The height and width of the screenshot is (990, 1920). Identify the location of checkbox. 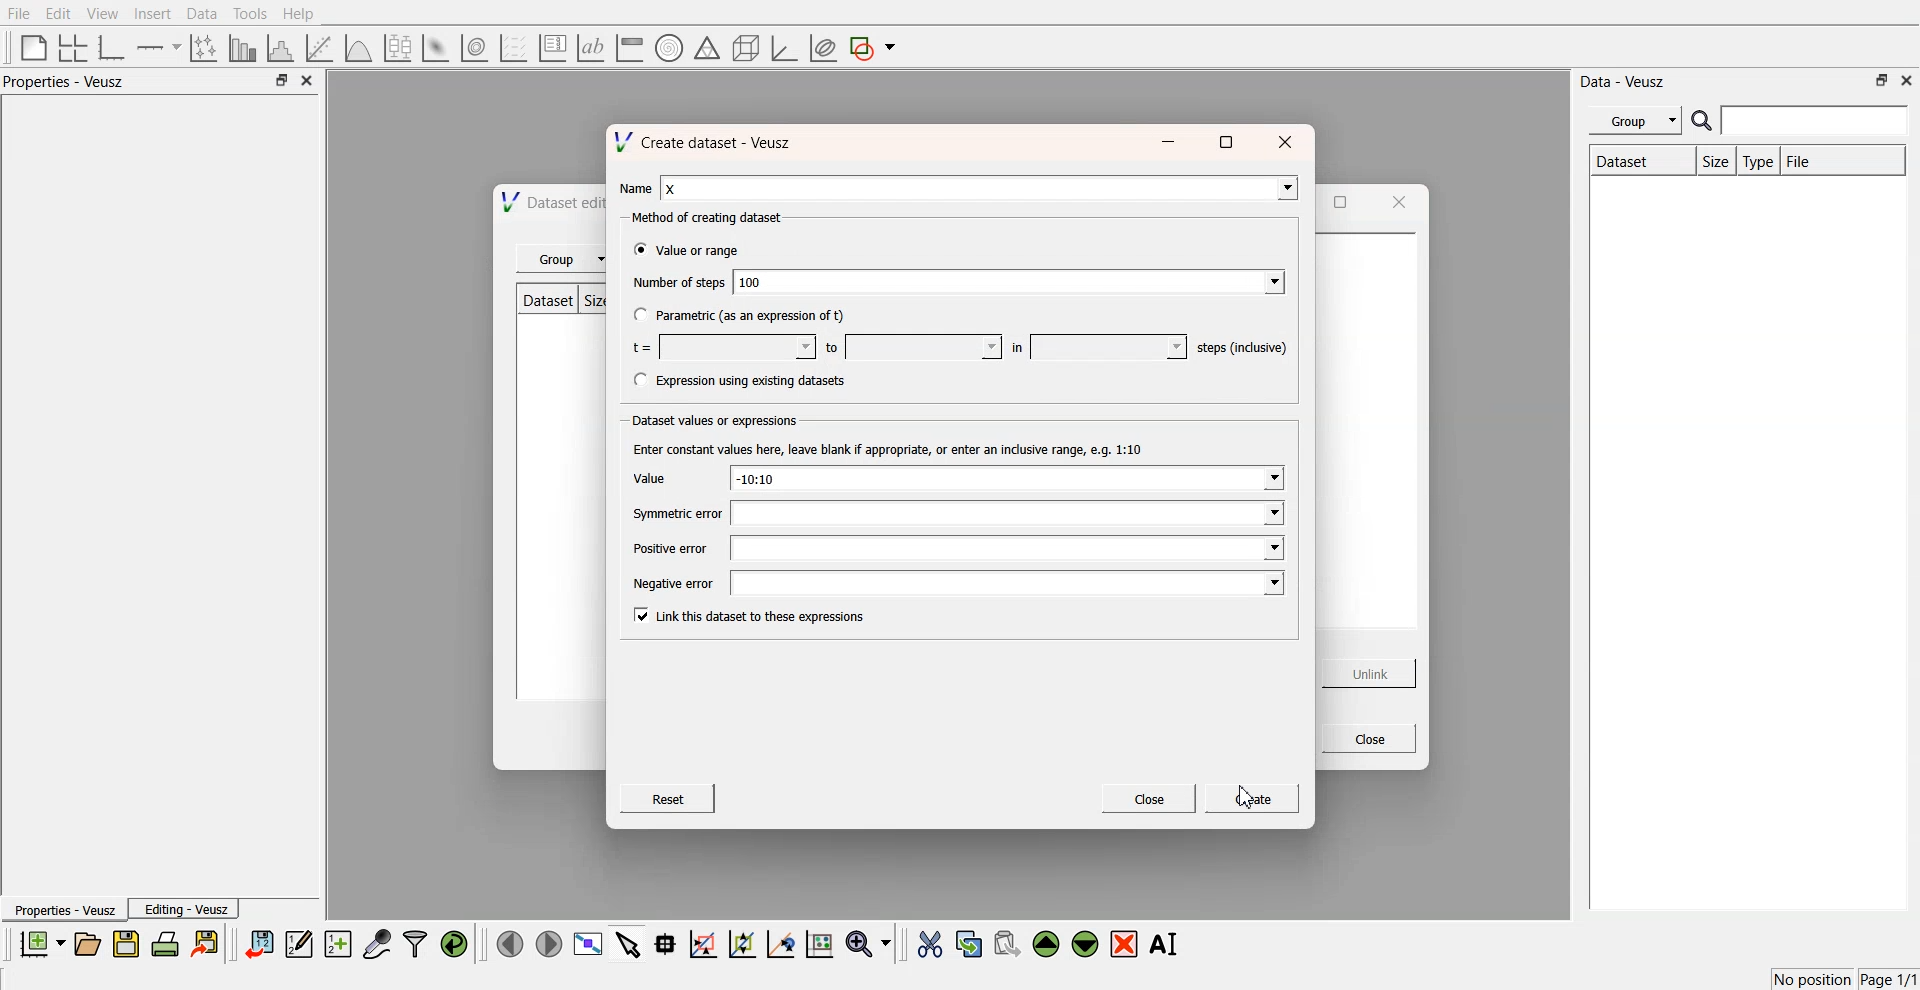
(637, 314).